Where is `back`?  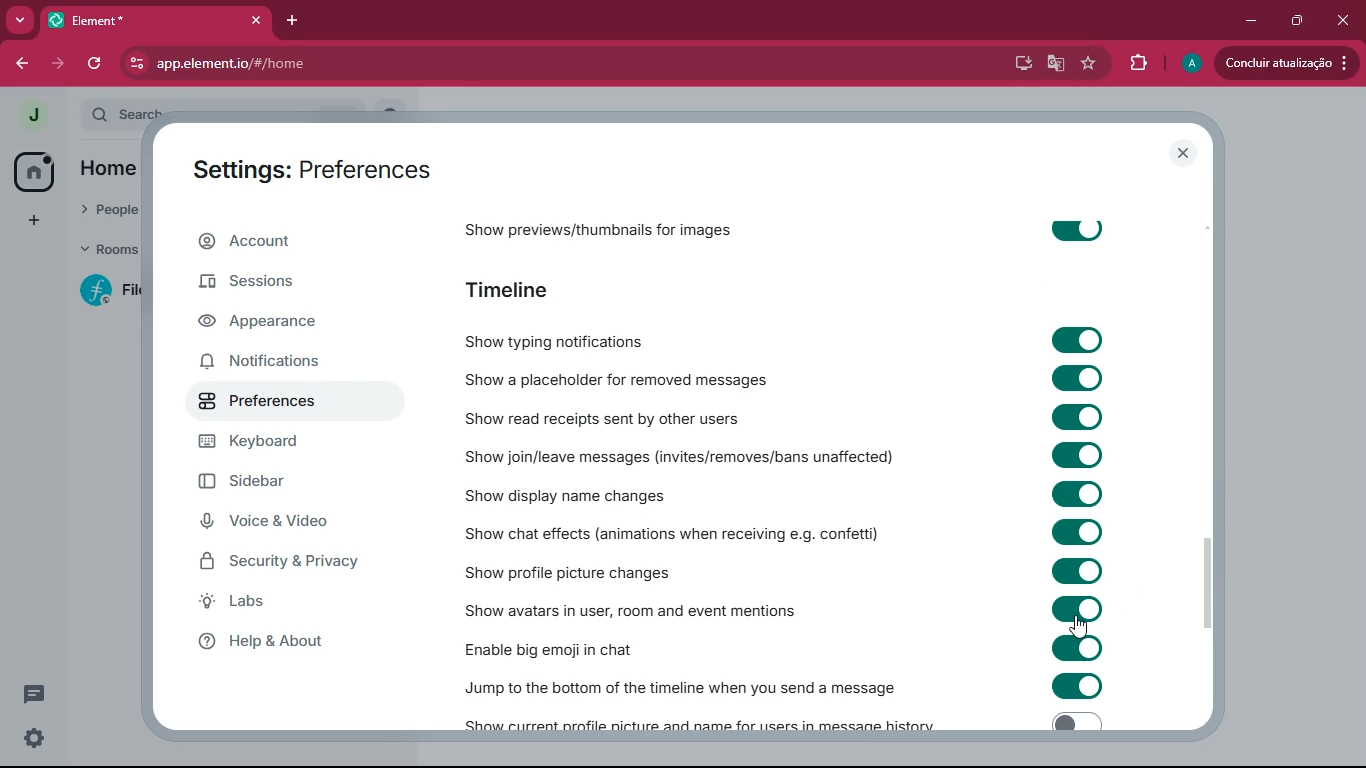
back is located at coordinates (19, 63).